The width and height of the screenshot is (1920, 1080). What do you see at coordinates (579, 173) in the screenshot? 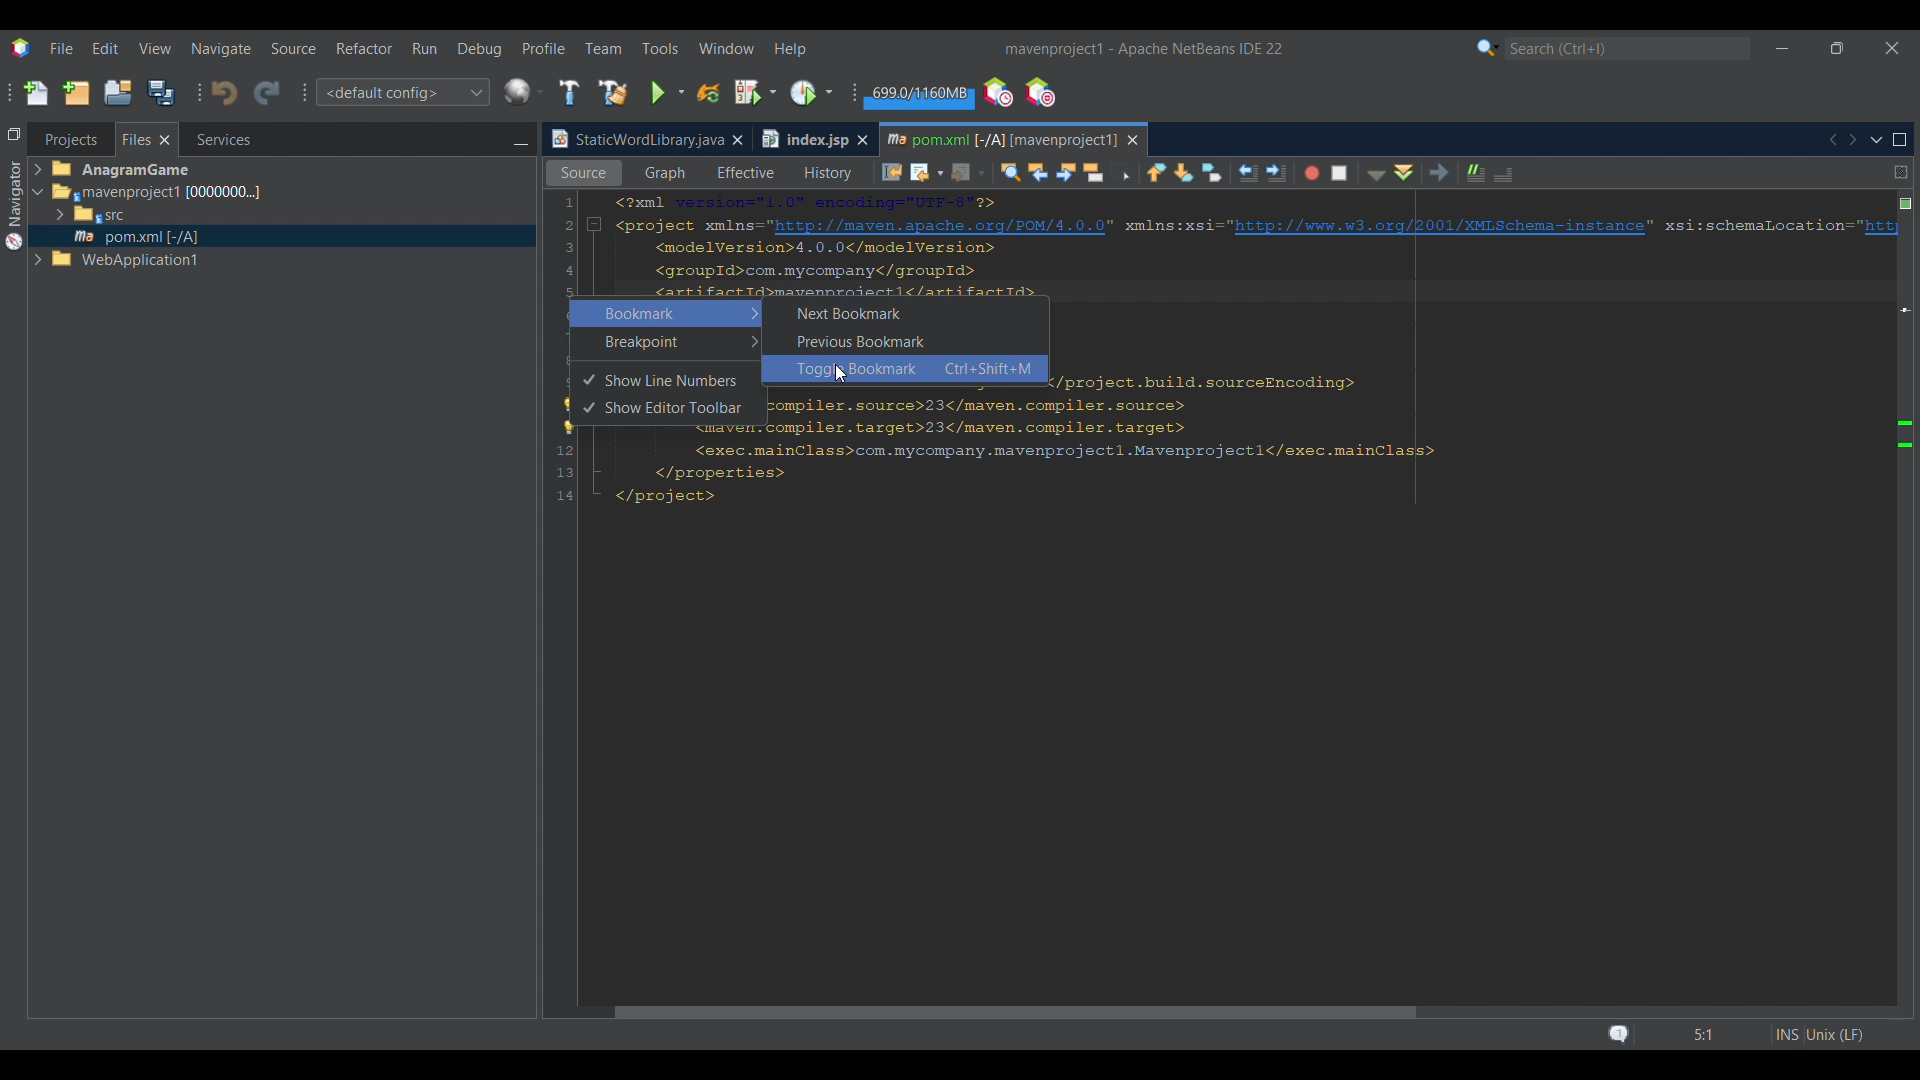
I see `Source view` at bounding box center [579, 173].